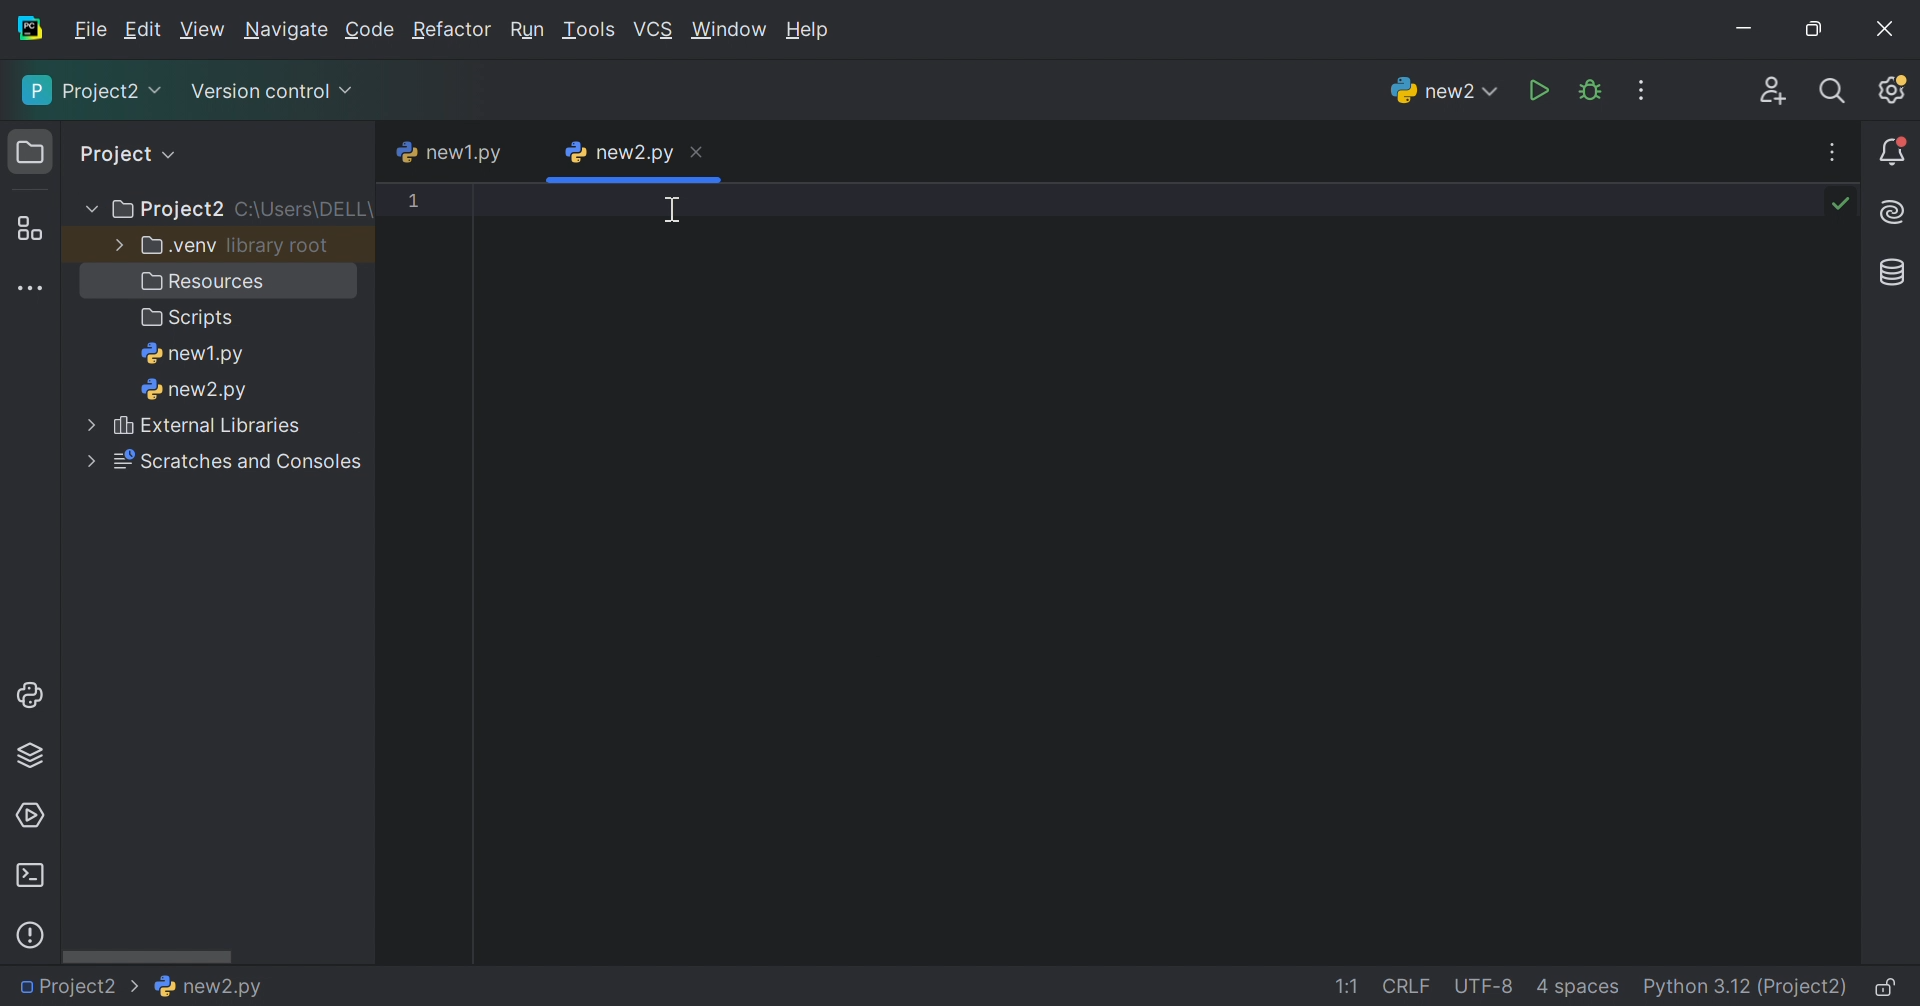 The image size is (1920, 1006). Describe the element at coordinates (448, 154) in the screenshot. I see `new1.py` at that location.